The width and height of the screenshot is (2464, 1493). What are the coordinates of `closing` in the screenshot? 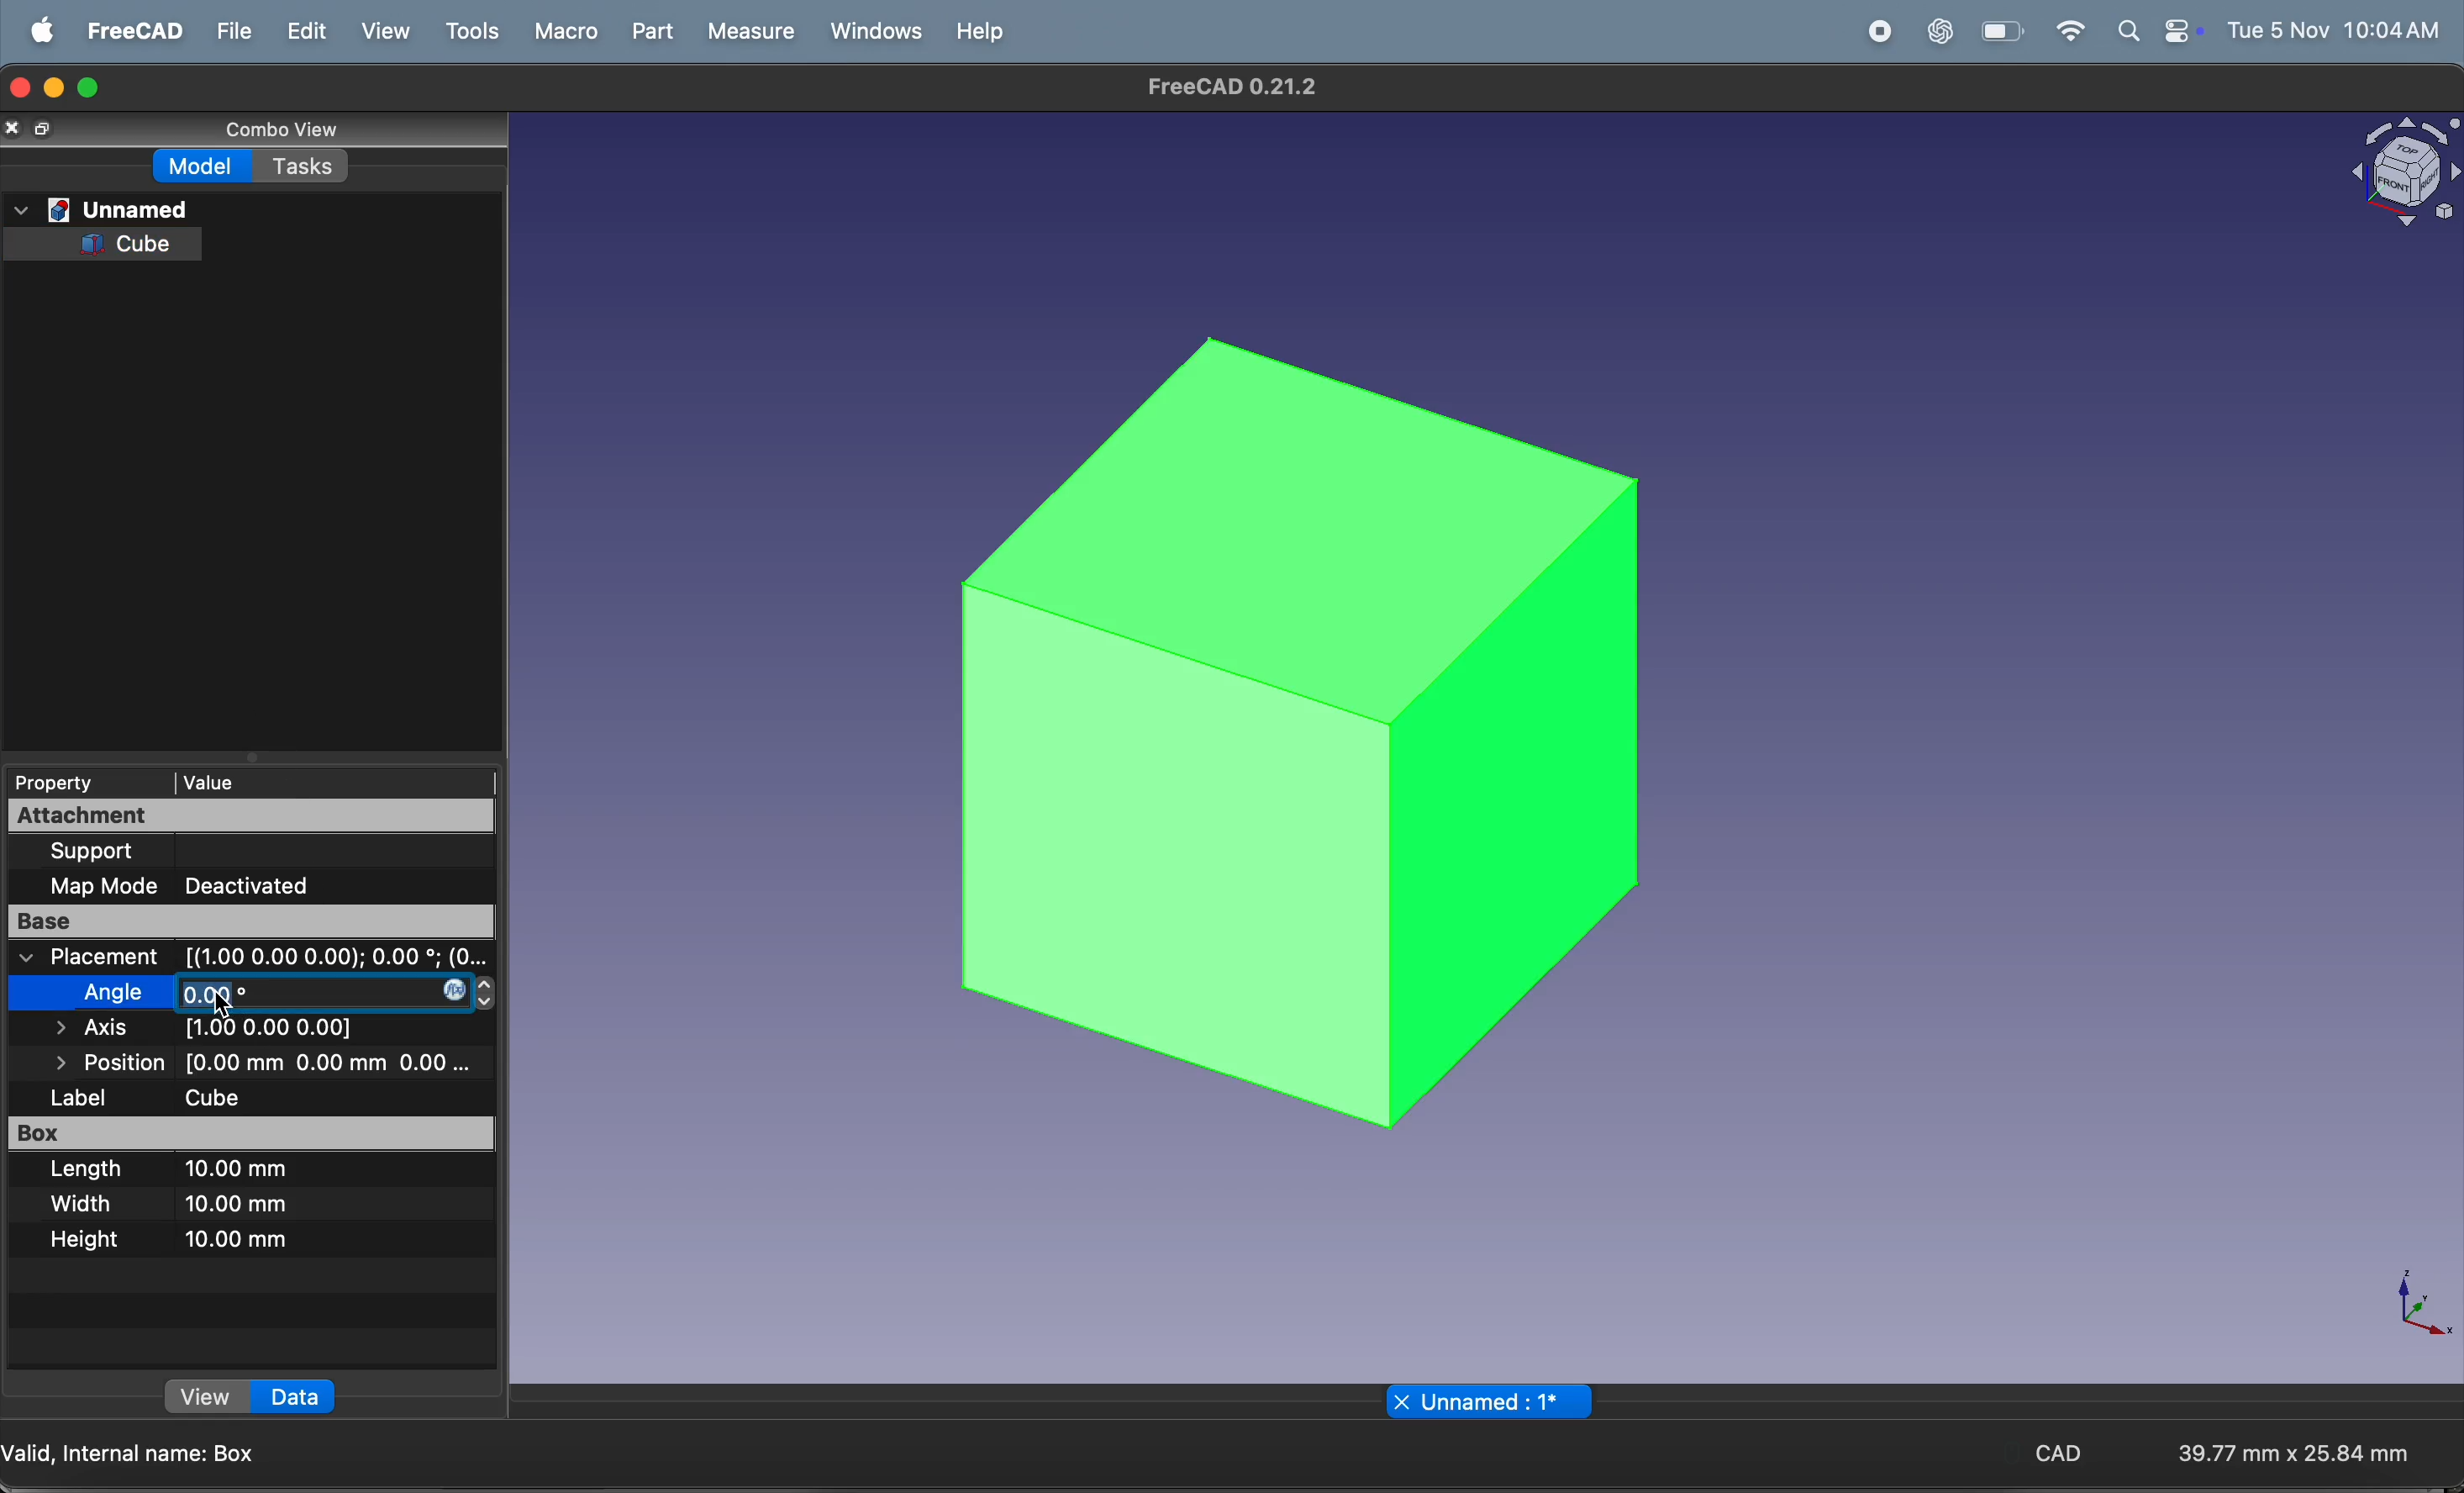 It's located at (24, 87).